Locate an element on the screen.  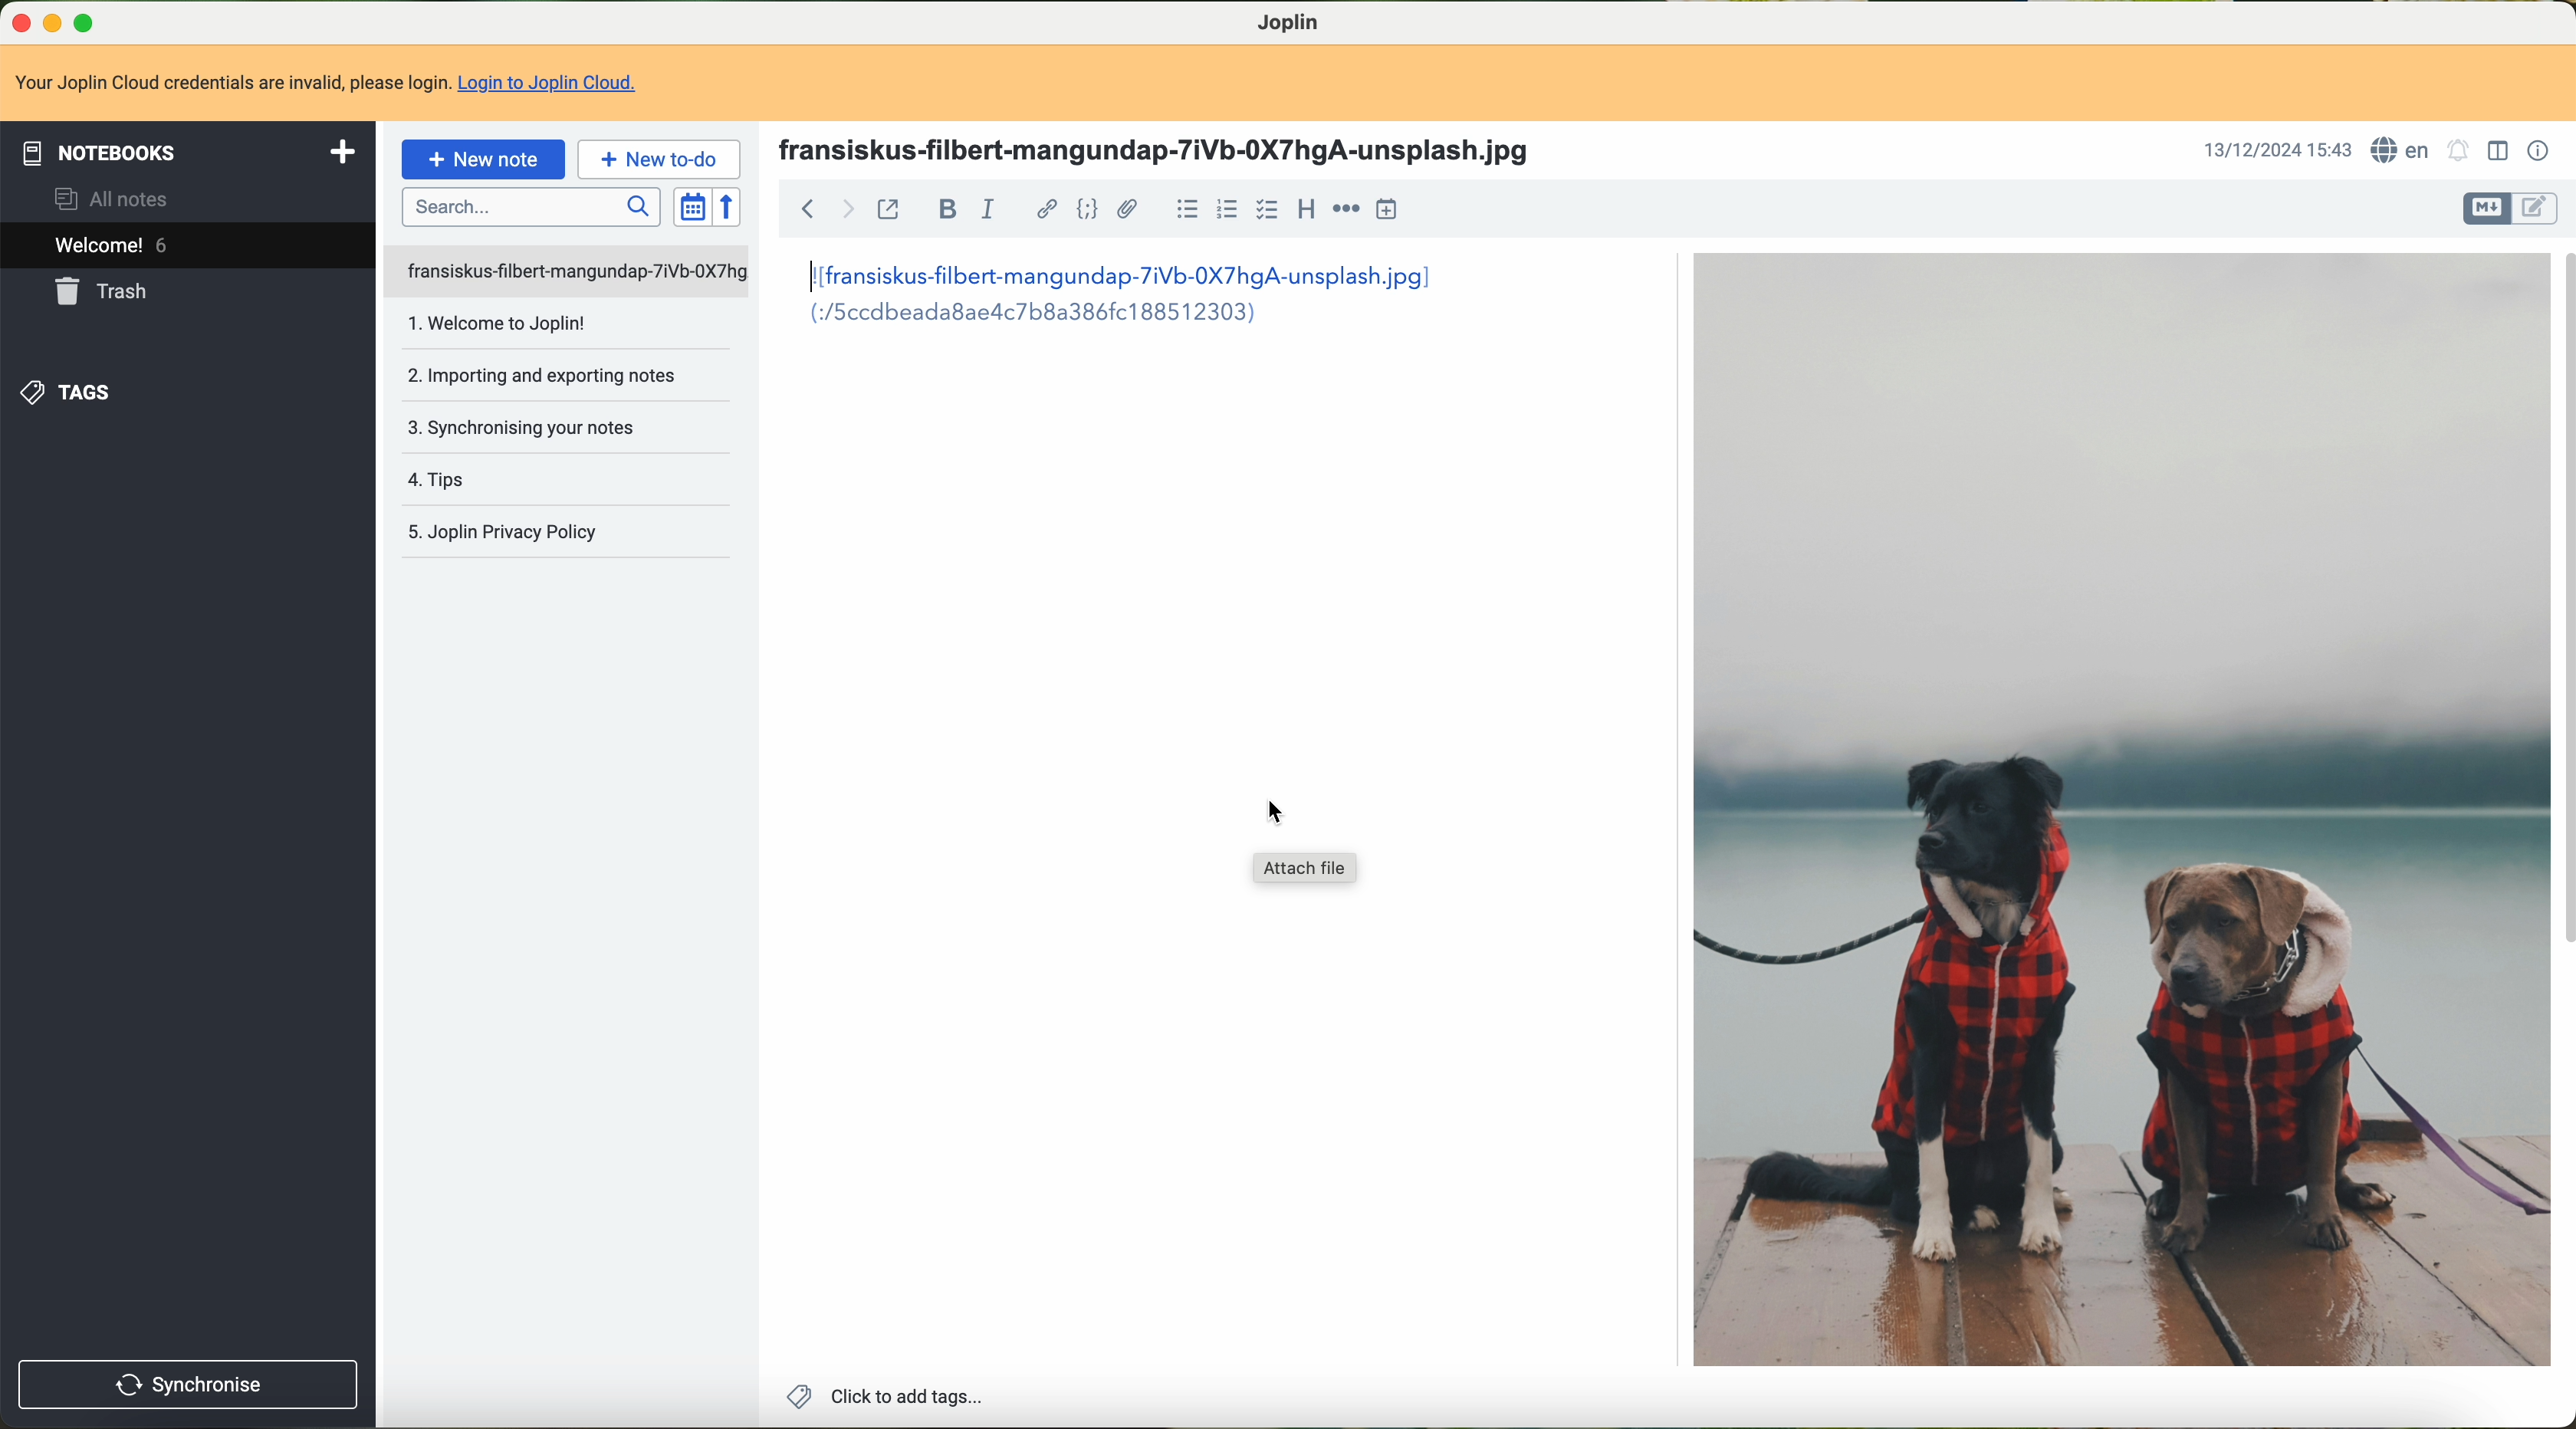
code is located at coordinates (1086, 208).